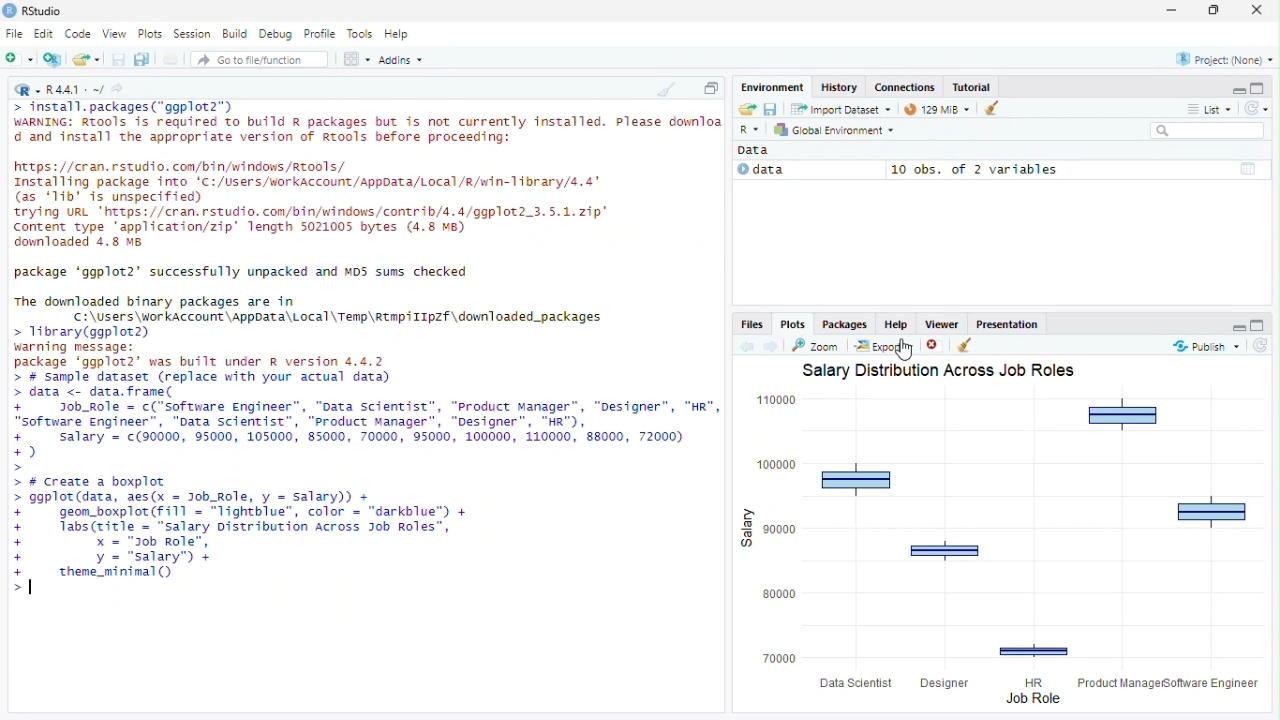 Image resolution: width=1280 pixels, height=720 pixels. I want to click on Tools, so click(359, 34).